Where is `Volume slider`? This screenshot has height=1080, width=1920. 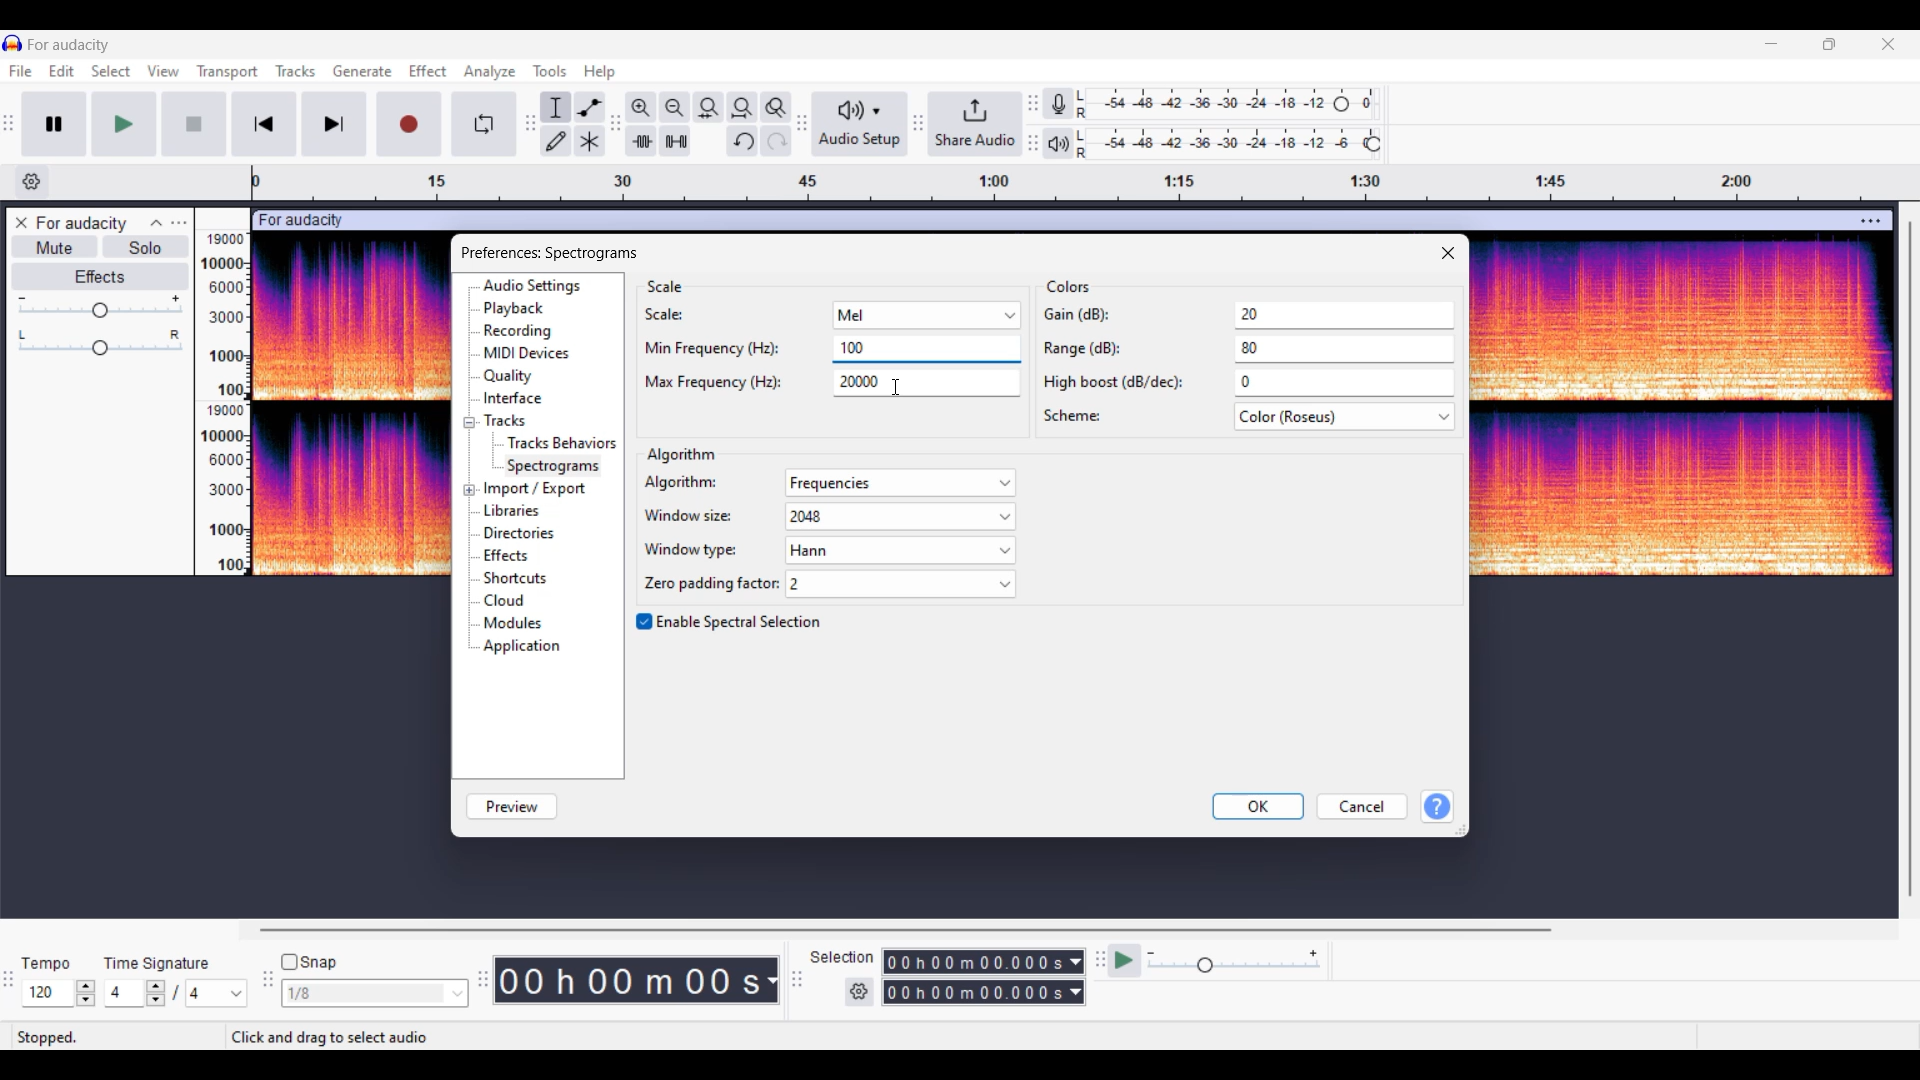 Volume slider is located at coordinates (99, 307).